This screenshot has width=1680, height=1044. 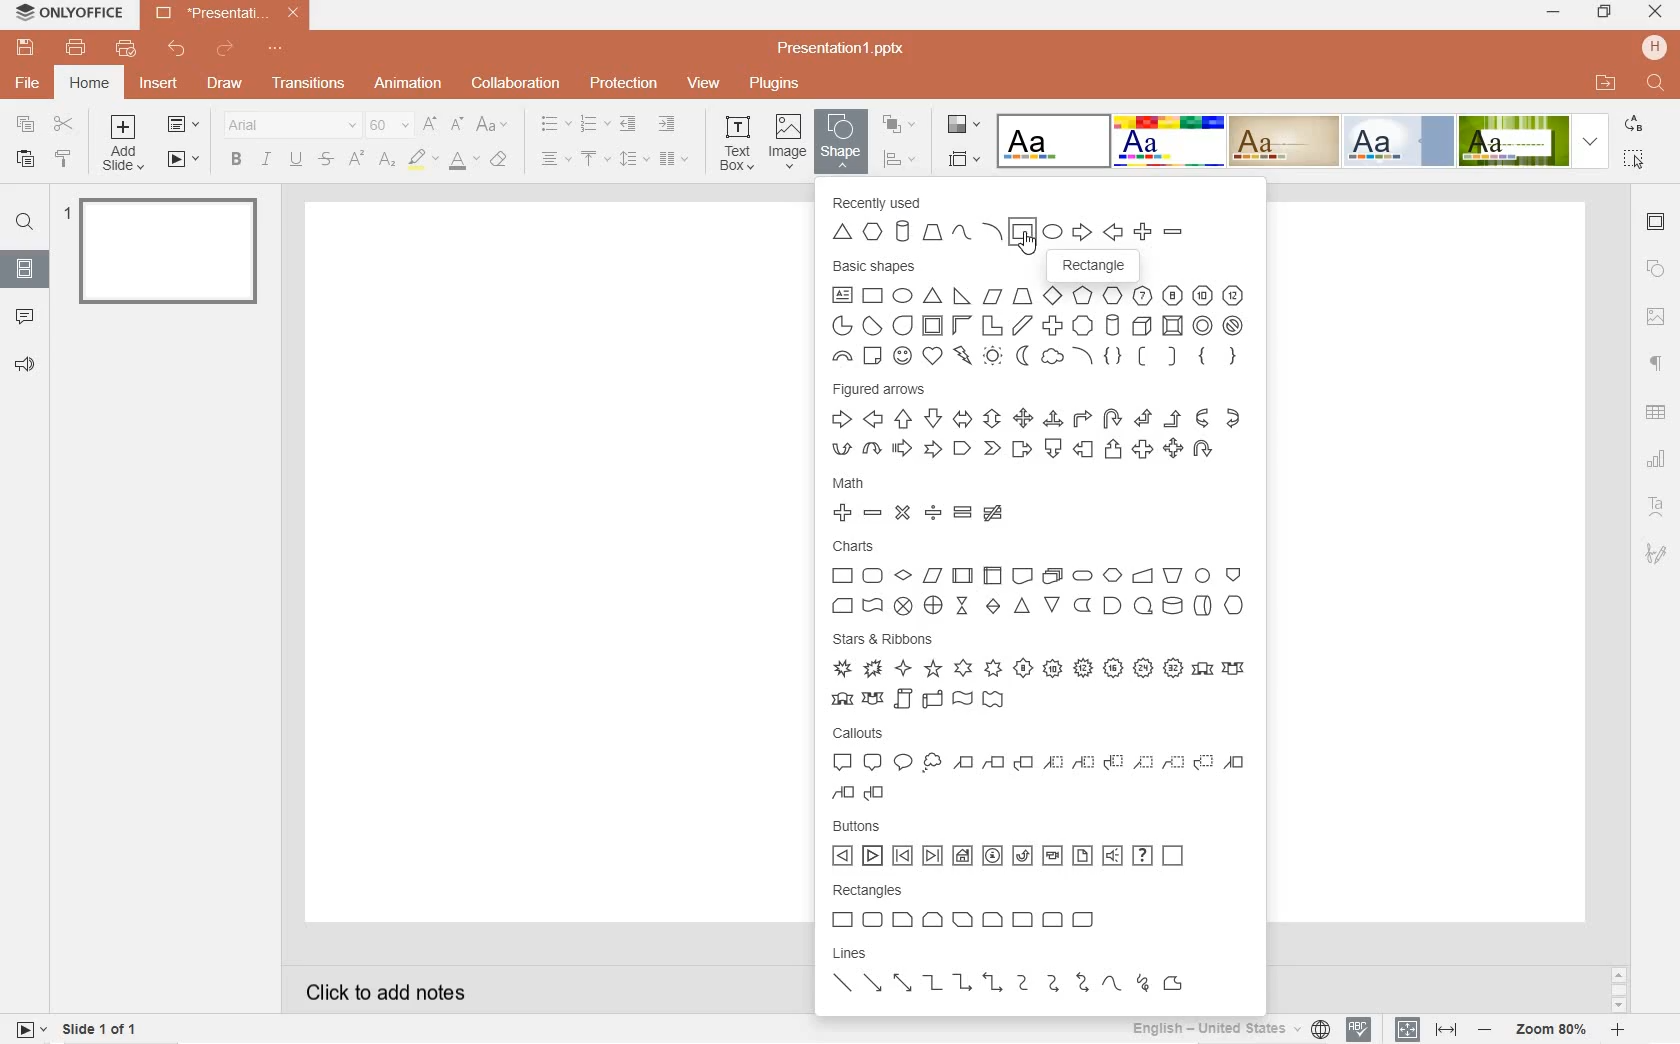 What do you see at coordinates (1053, 356) in the screenshot?
I see `Cloud` at bounding box center [1053, 356].